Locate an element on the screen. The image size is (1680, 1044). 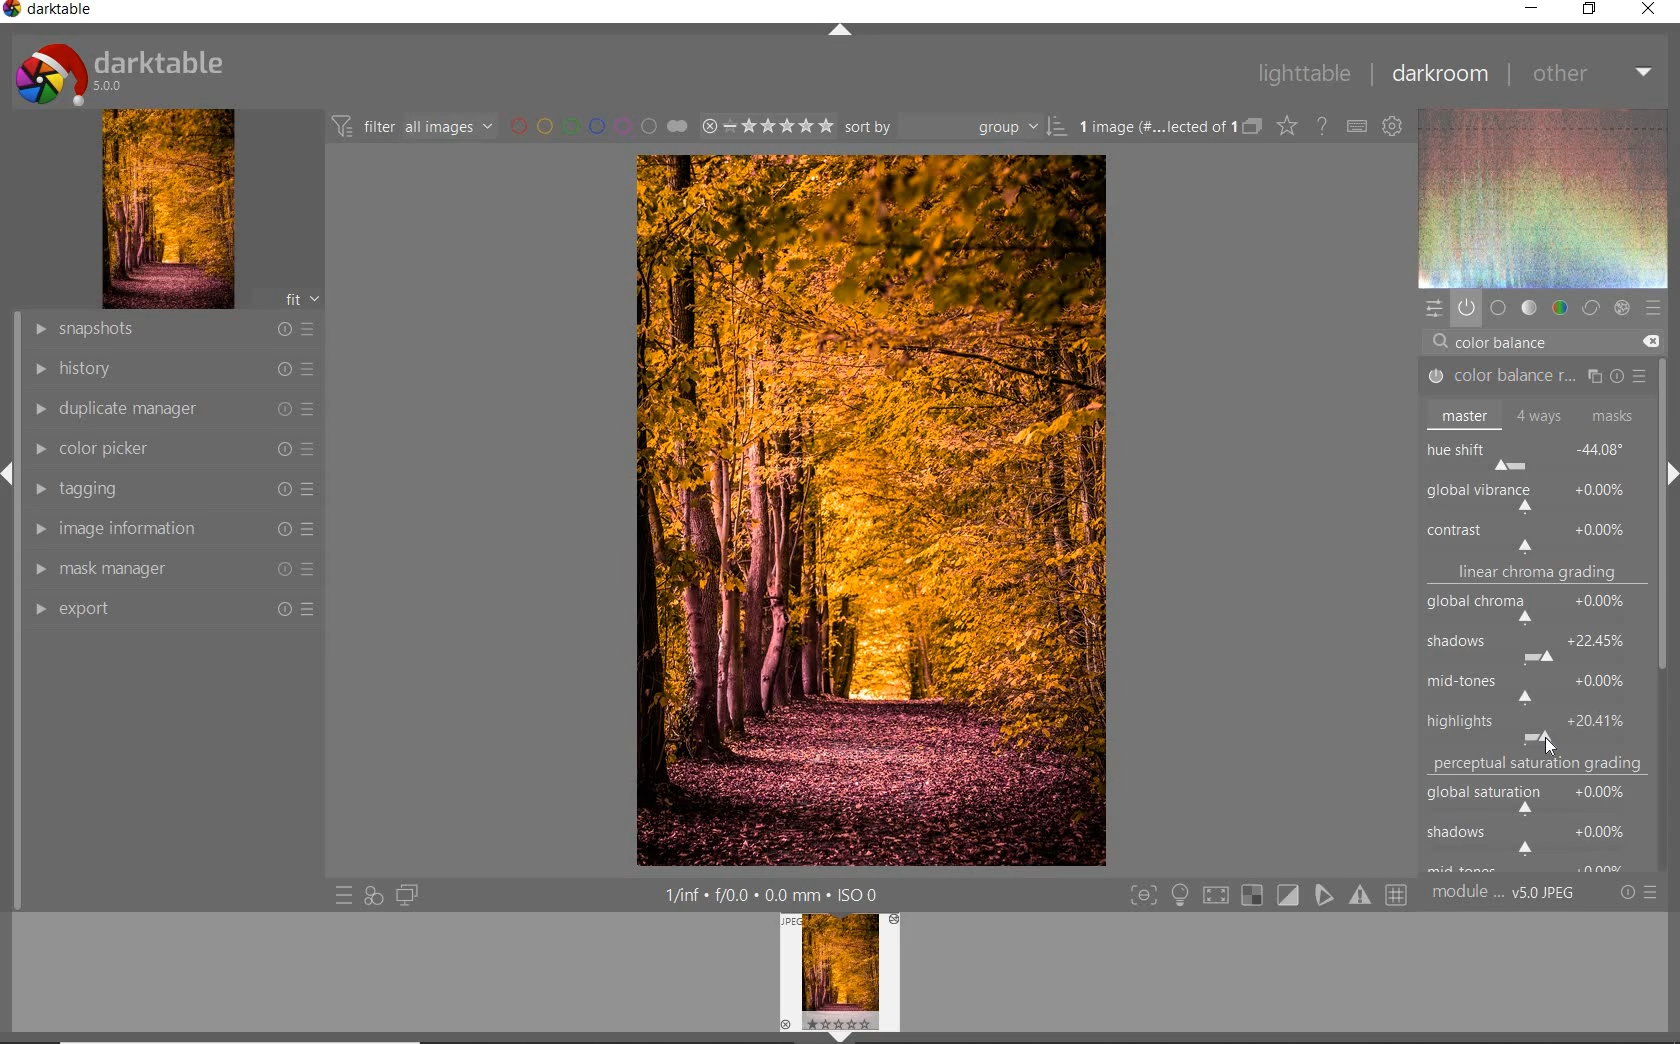
change type of overlay is located at coordinates (1286, 128).